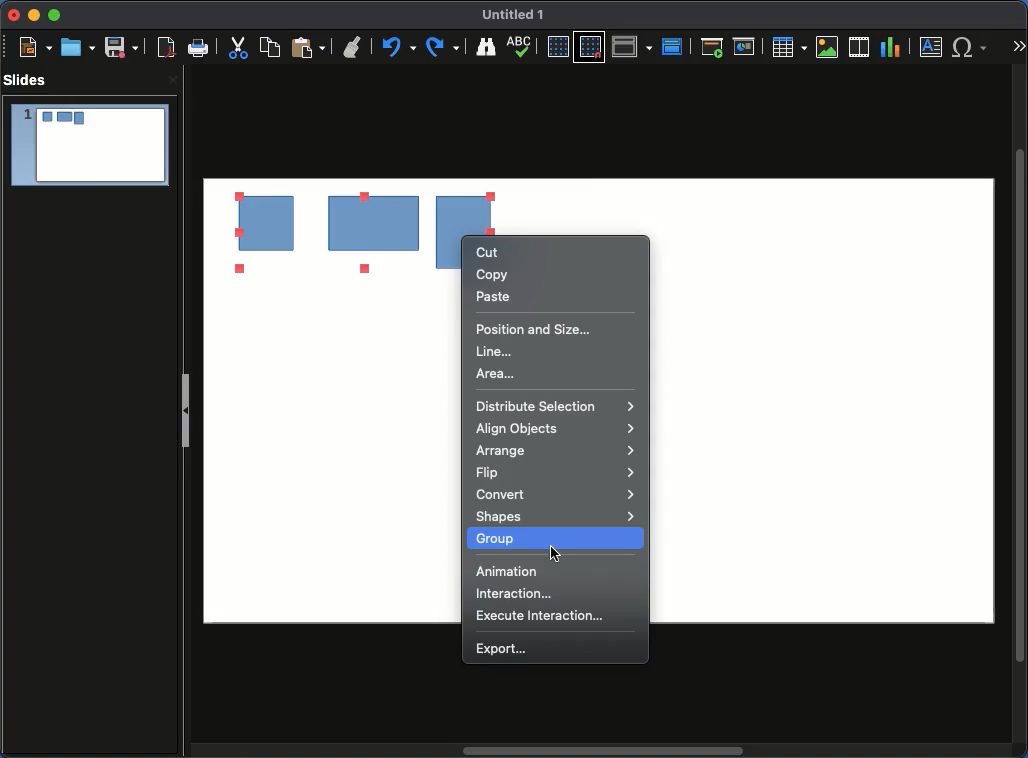 This screenshot has width=1028, height=758. I want to click on Snap to grid, so click(590, 48).